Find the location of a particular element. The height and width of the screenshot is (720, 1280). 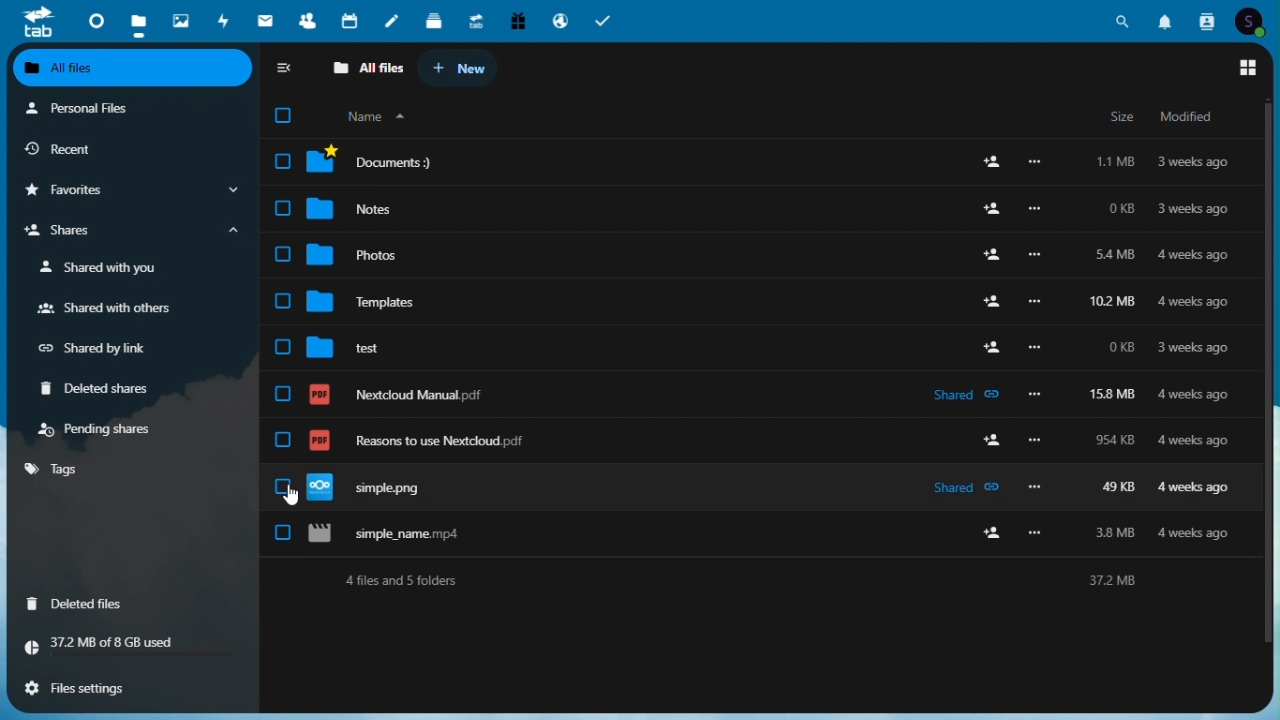

shared with others is located at coordinates (103, 310).